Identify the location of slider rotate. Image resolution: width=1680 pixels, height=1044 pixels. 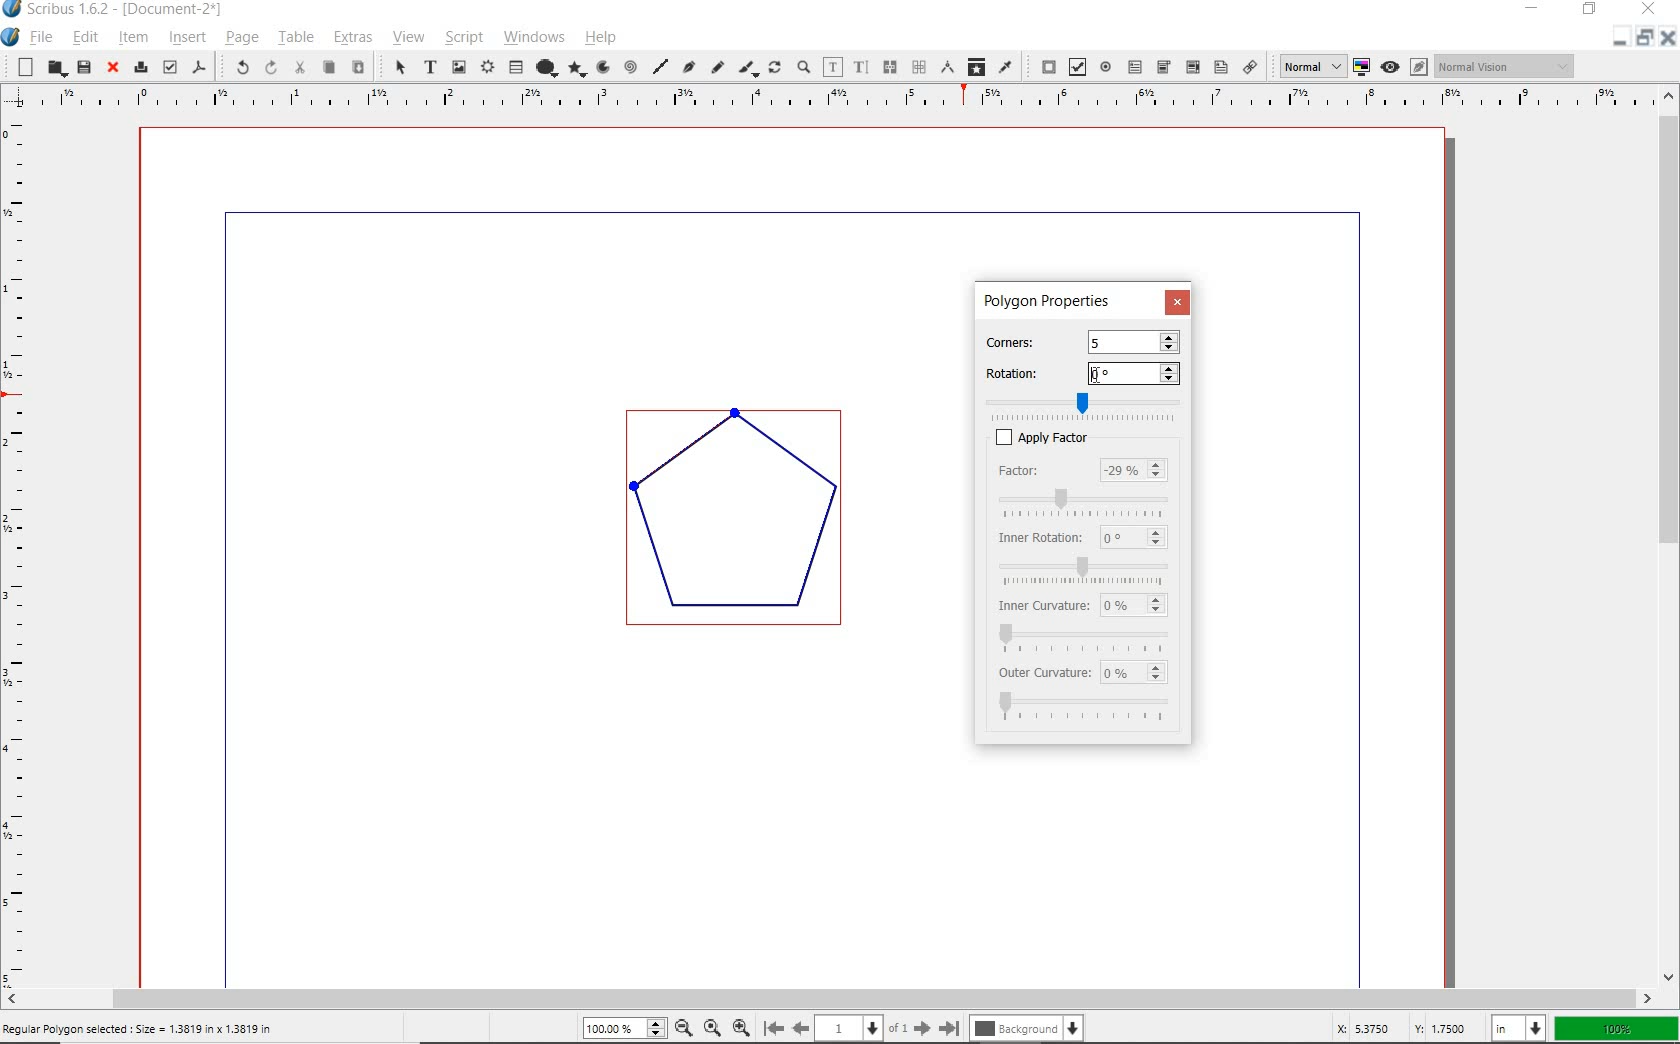
(1086, 400).